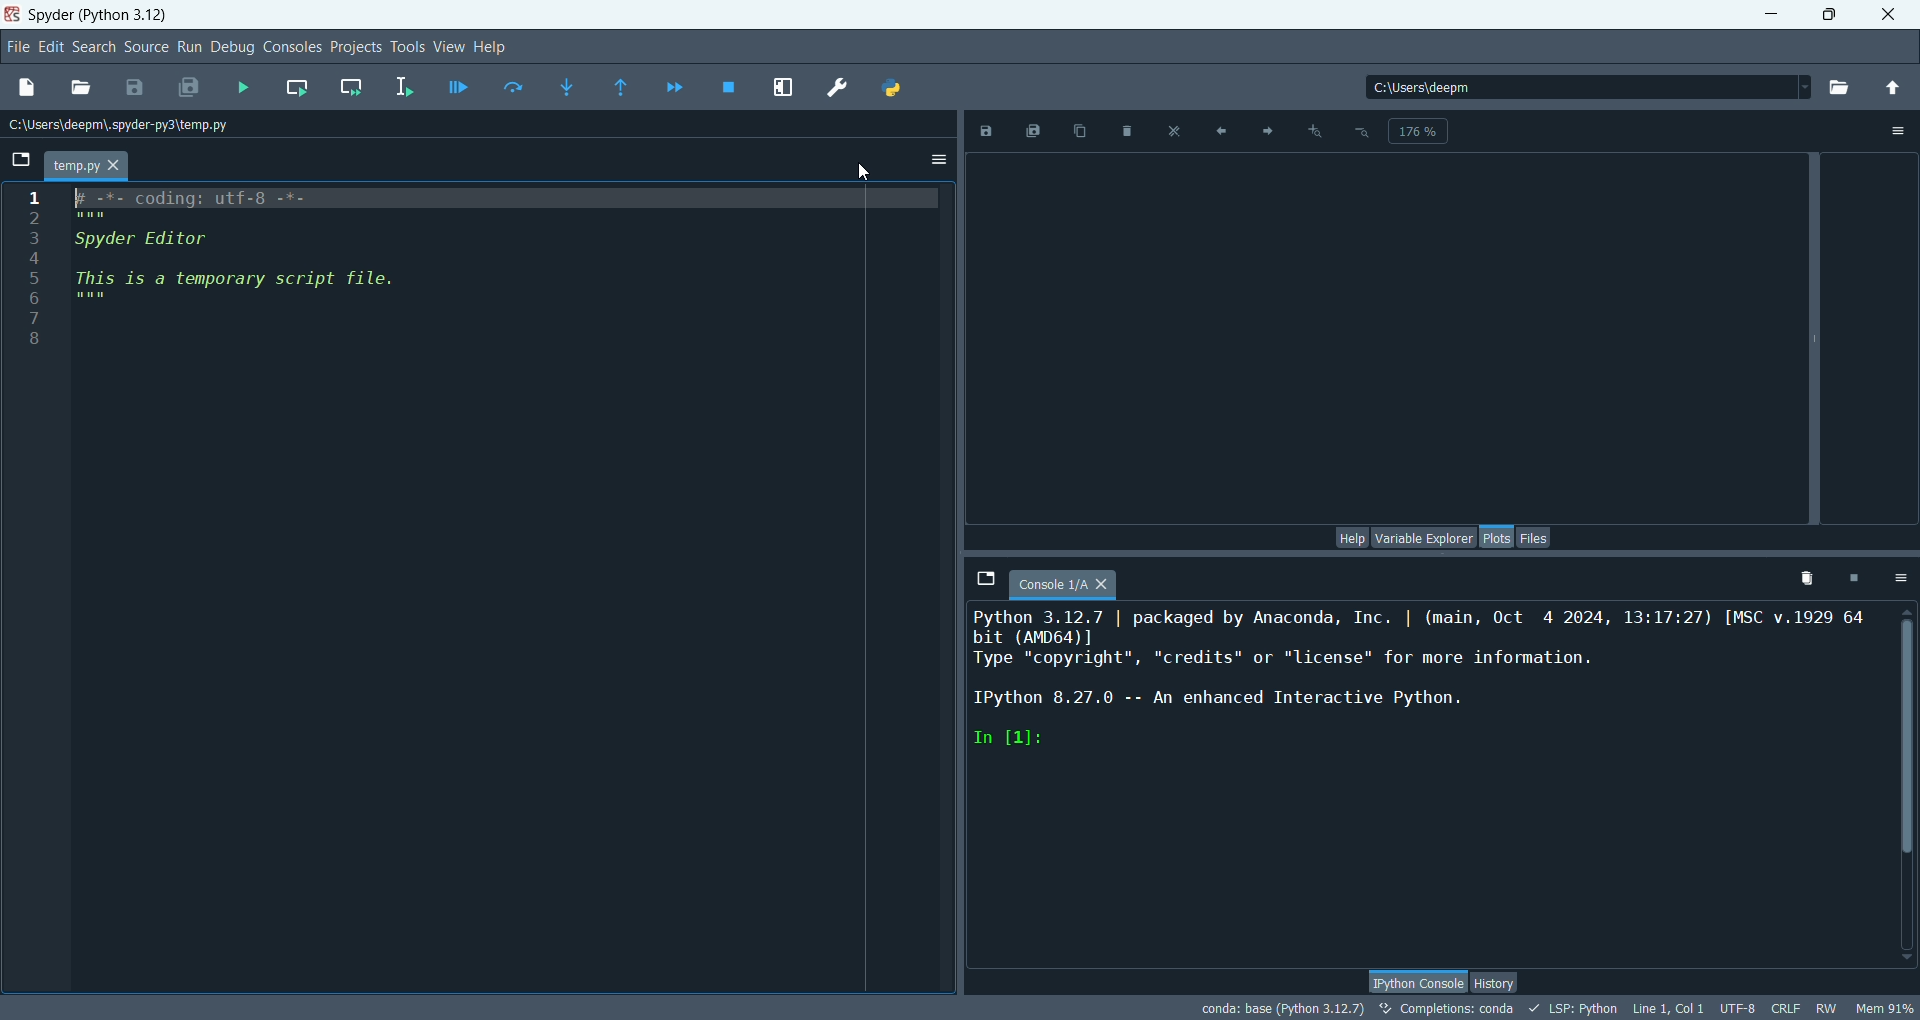 Image resolution: width=1920 pixels, height=1020 pixels. I want to click on previous plot, so click(1223, 130).